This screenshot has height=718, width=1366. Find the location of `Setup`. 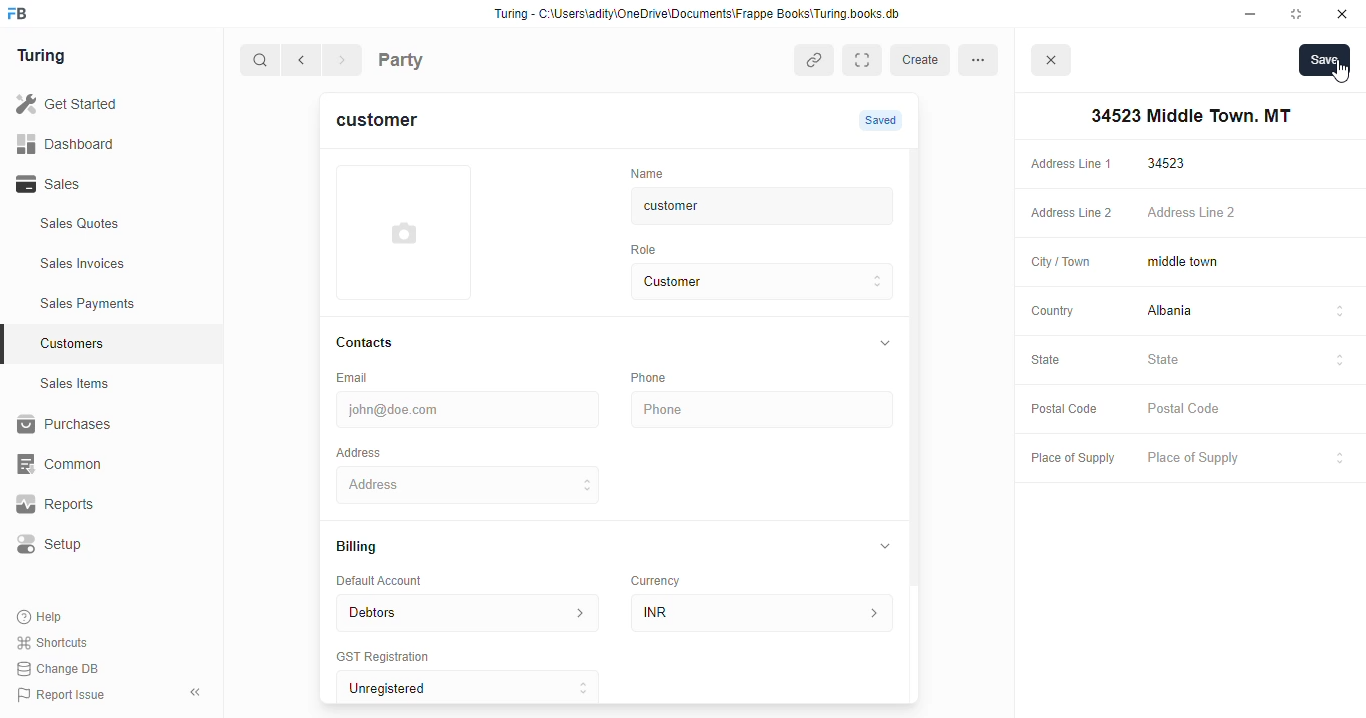

Setup is located at coordinates (101, 544).